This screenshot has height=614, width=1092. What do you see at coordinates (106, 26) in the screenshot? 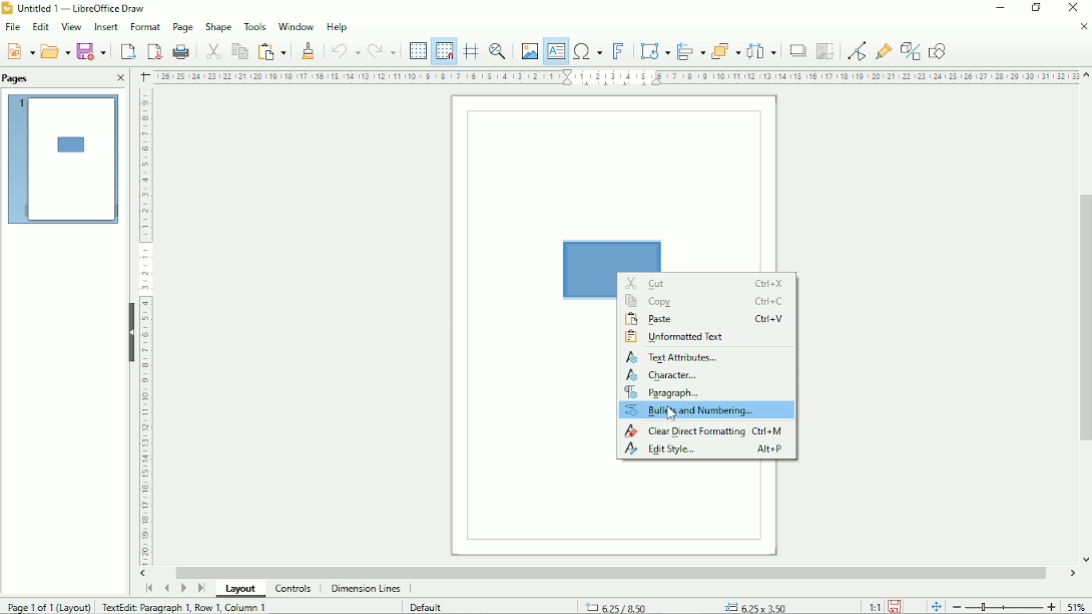
I see `Insert` at bounding box center [106, 26].